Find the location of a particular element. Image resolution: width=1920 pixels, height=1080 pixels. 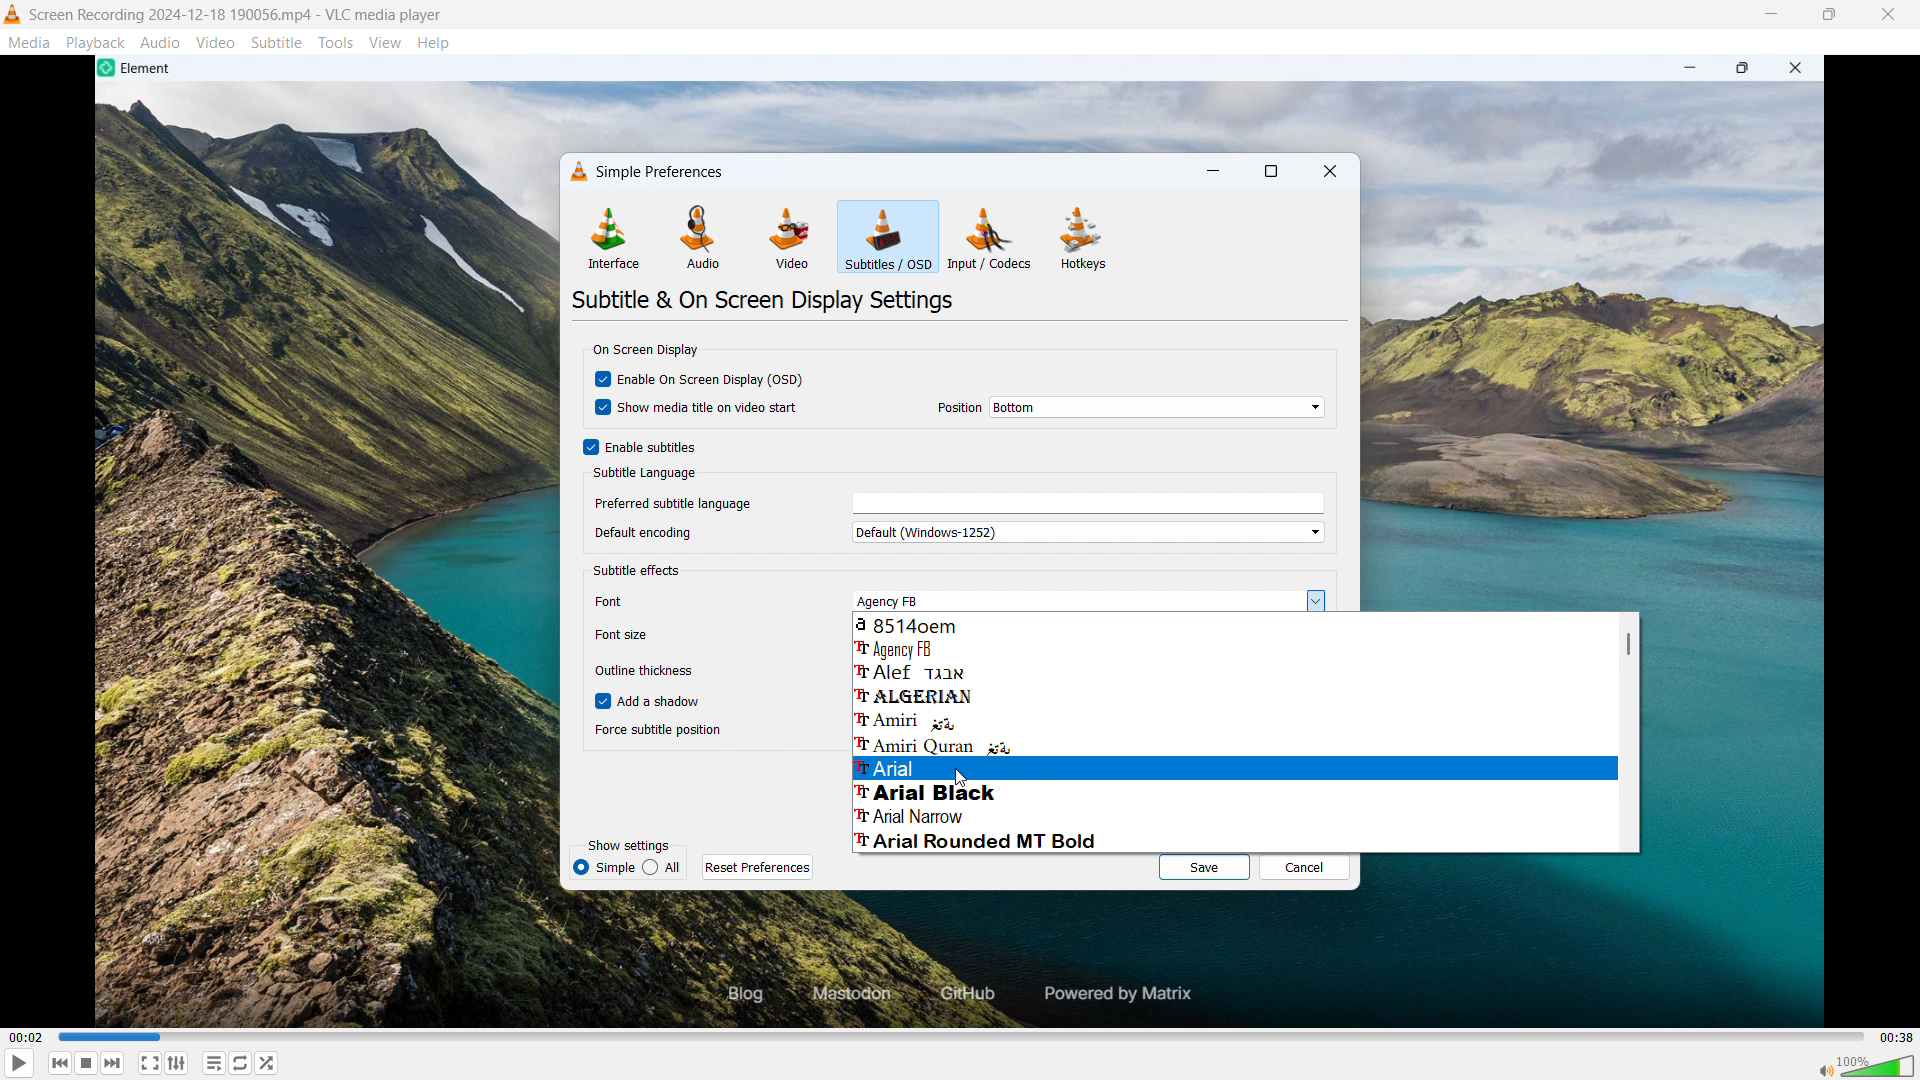

video playback is located at coordinates (970, 960).